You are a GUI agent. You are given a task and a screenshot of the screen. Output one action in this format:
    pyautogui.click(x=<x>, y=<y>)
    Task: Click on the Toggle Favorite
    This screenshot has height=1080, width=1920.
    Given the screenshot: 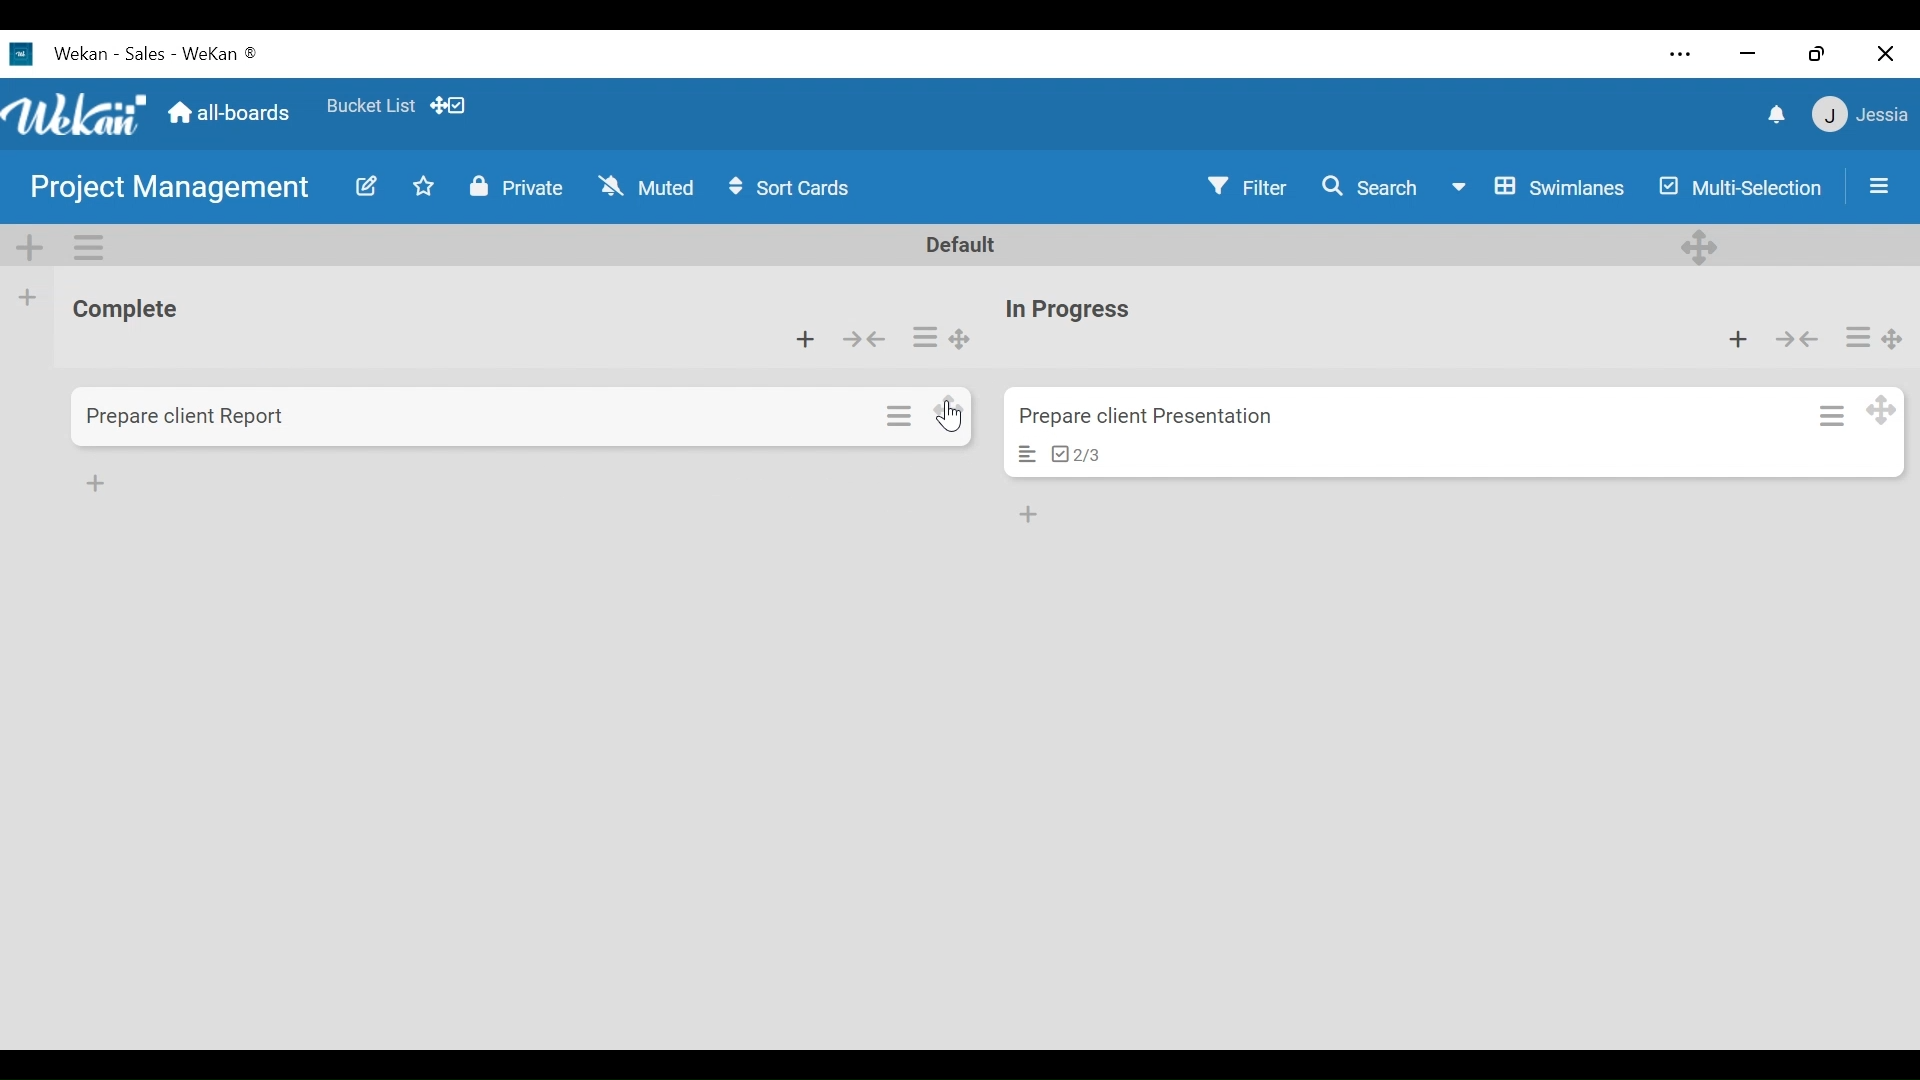 What is the action you would take?
    pyautogui.click(x=419, y=188)
    